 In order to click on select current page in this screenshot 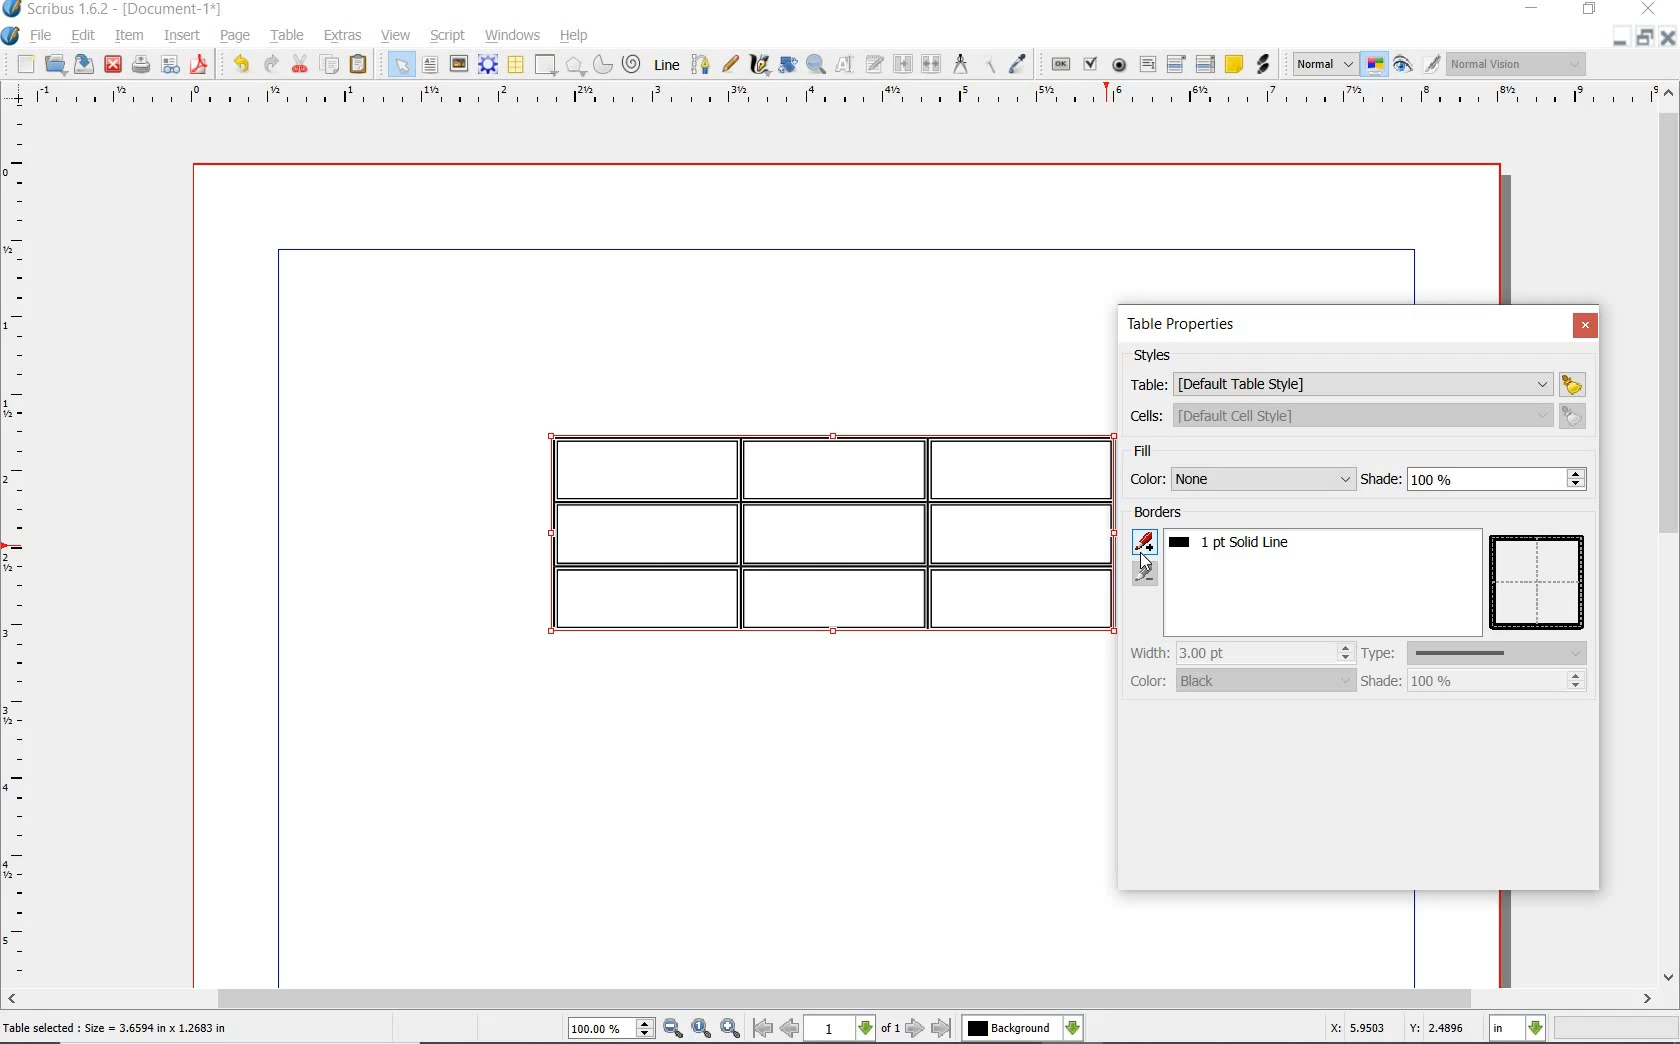, I will do `click(853, 1028)`.